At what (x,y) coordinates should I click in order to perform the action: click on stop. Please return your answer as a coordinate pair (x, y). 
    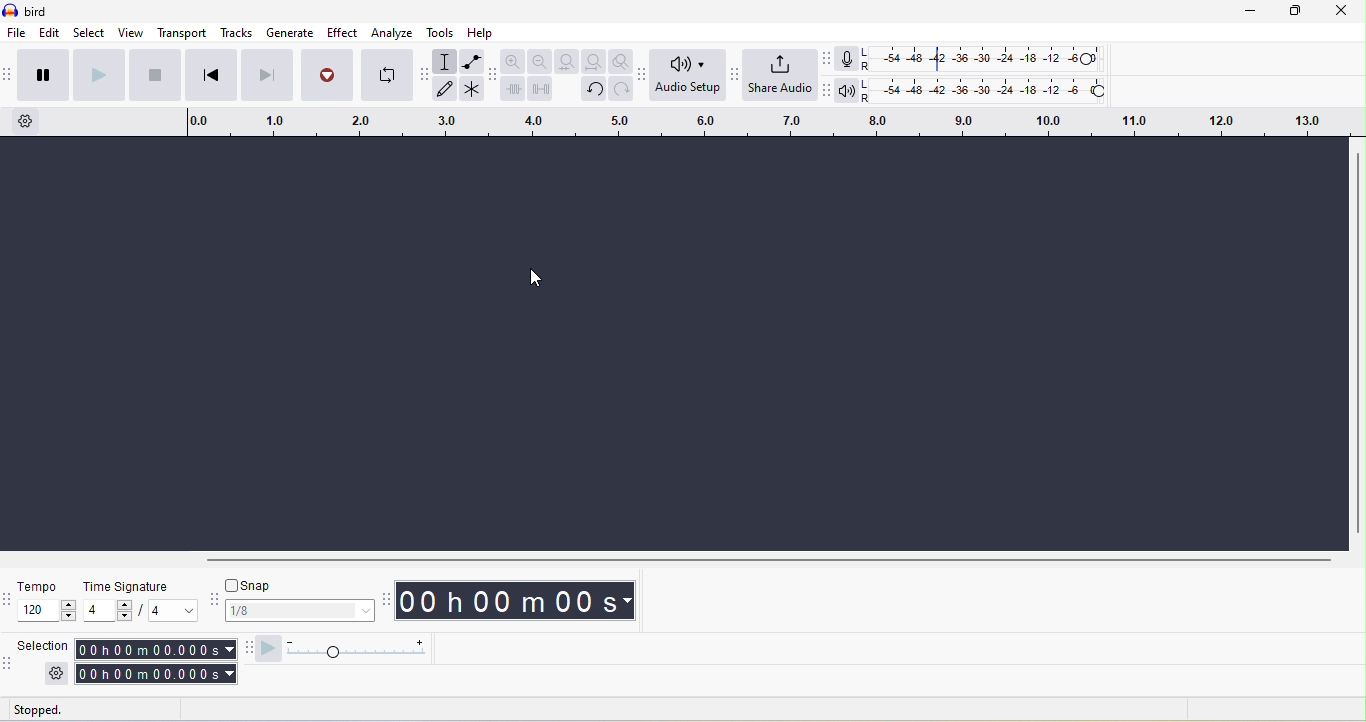
    Looking at the image, I should click on (153, 77).